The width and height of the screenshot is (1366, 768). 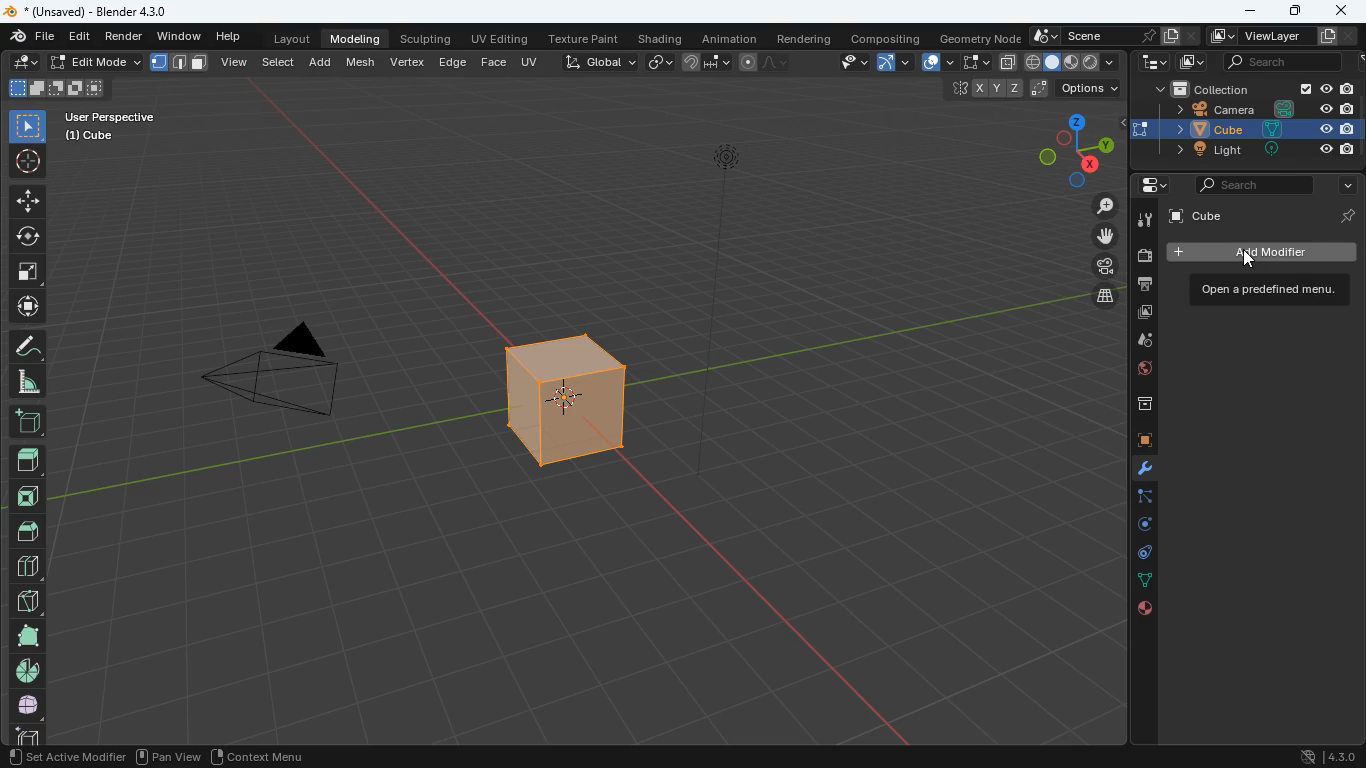 What do you see at coordinates (1097, 208) in the screenshot?
I see `zoom` at bounding box center [1097, 208].